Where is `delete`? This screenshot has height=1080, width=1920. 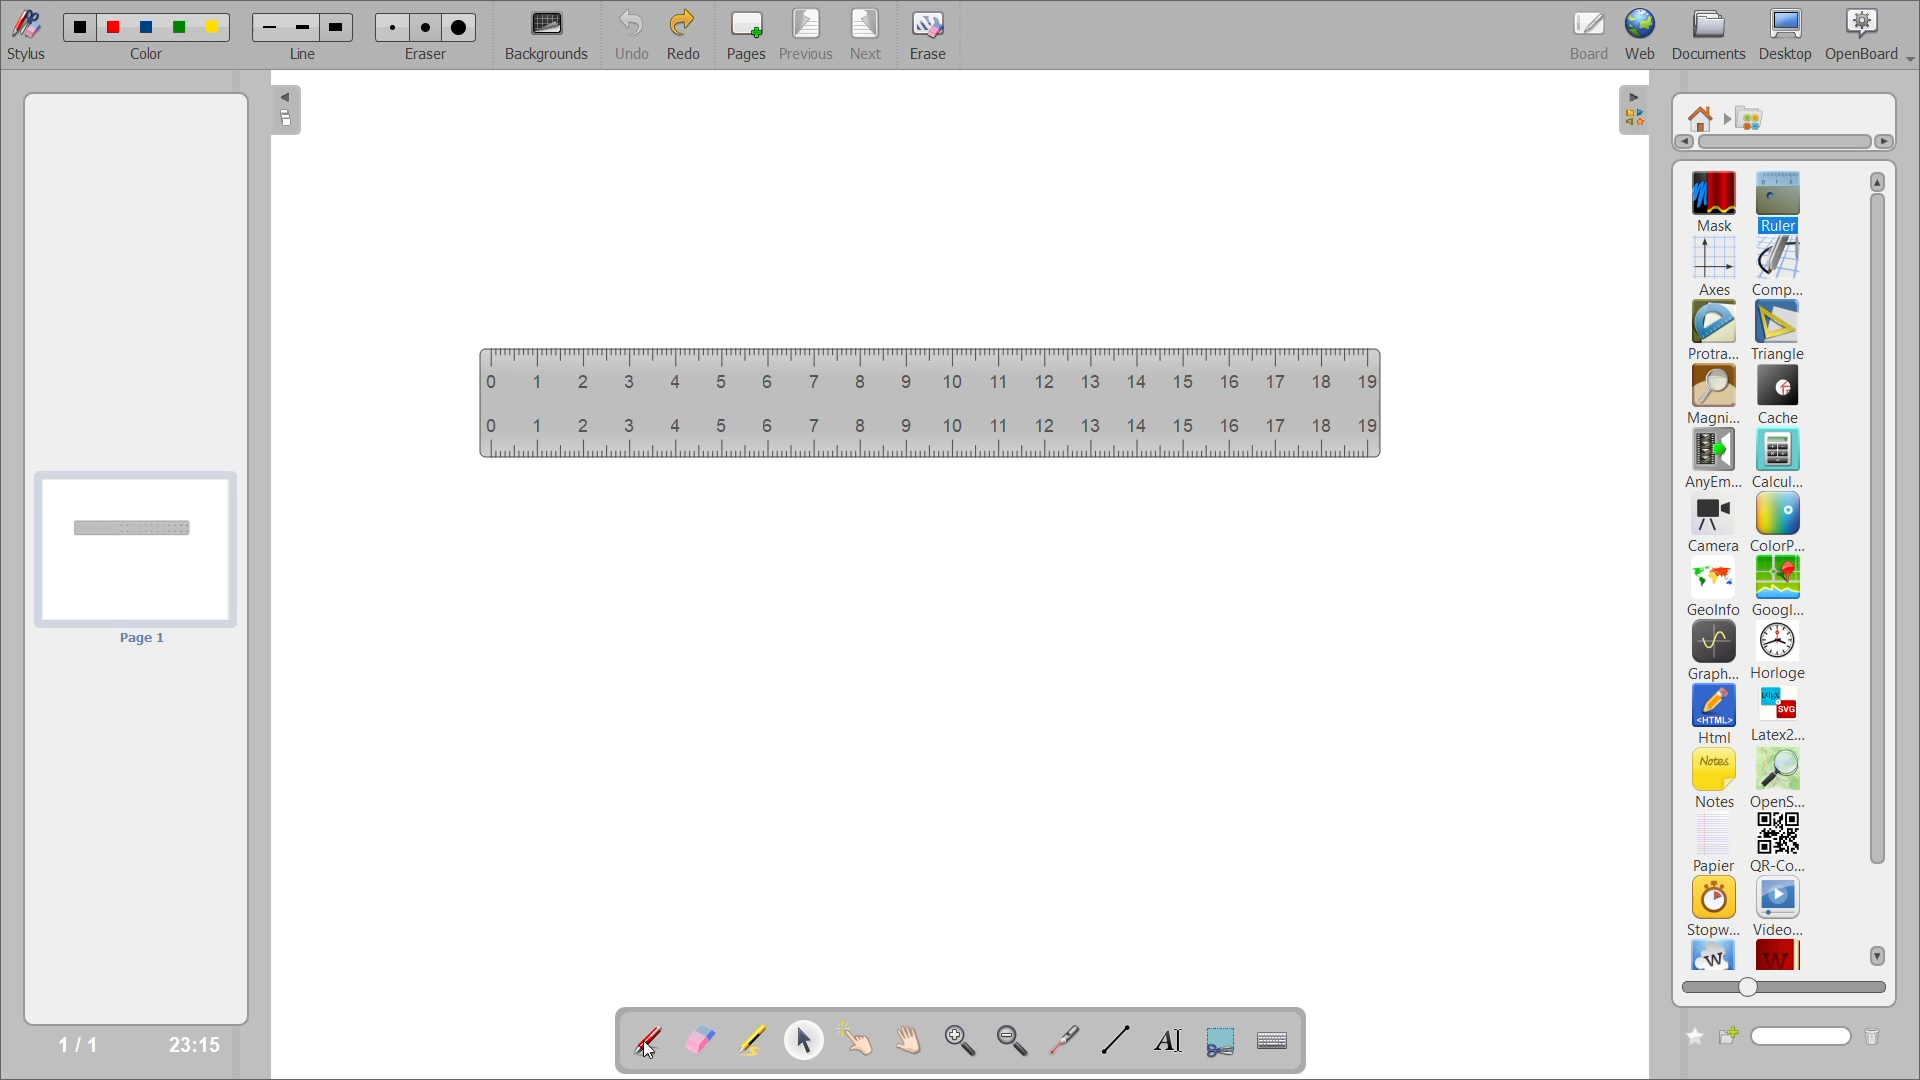 delete is located at coordinates (1872, 1037).